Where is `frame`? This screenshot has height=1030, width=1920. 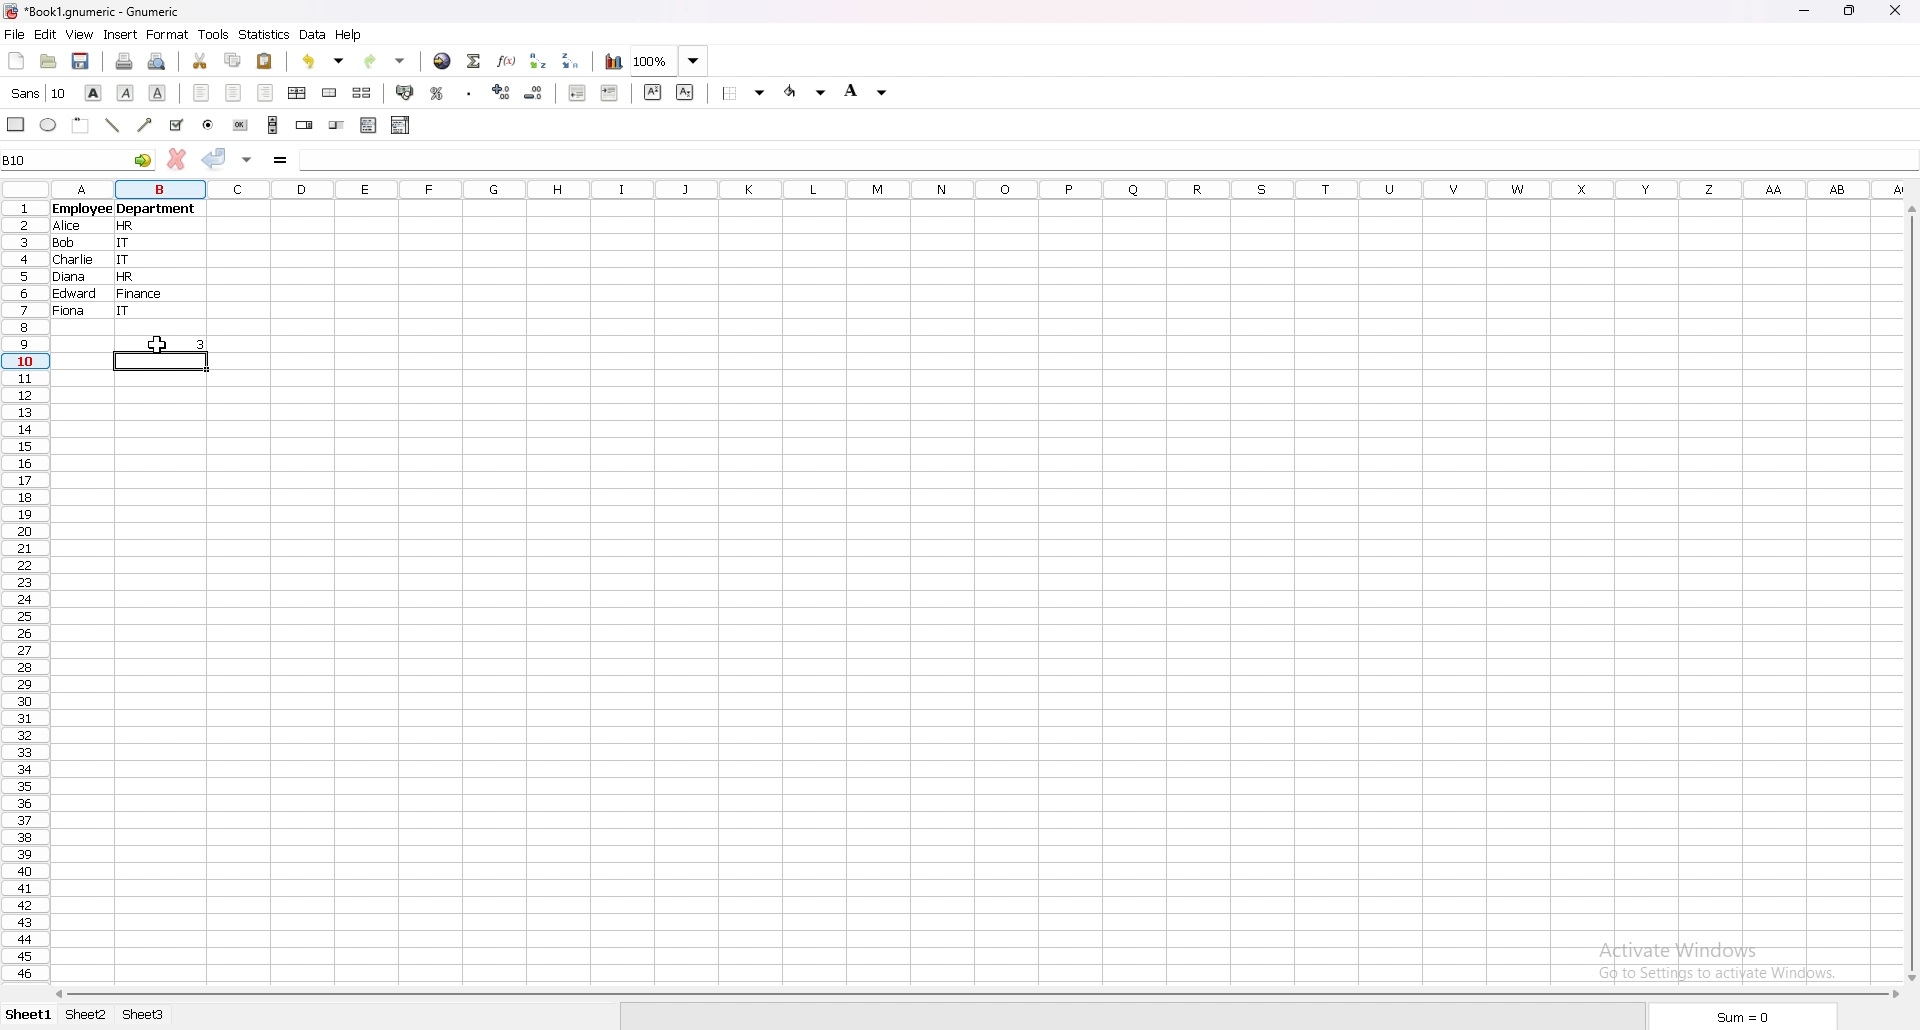 frame is located at coordinates (80, 125).